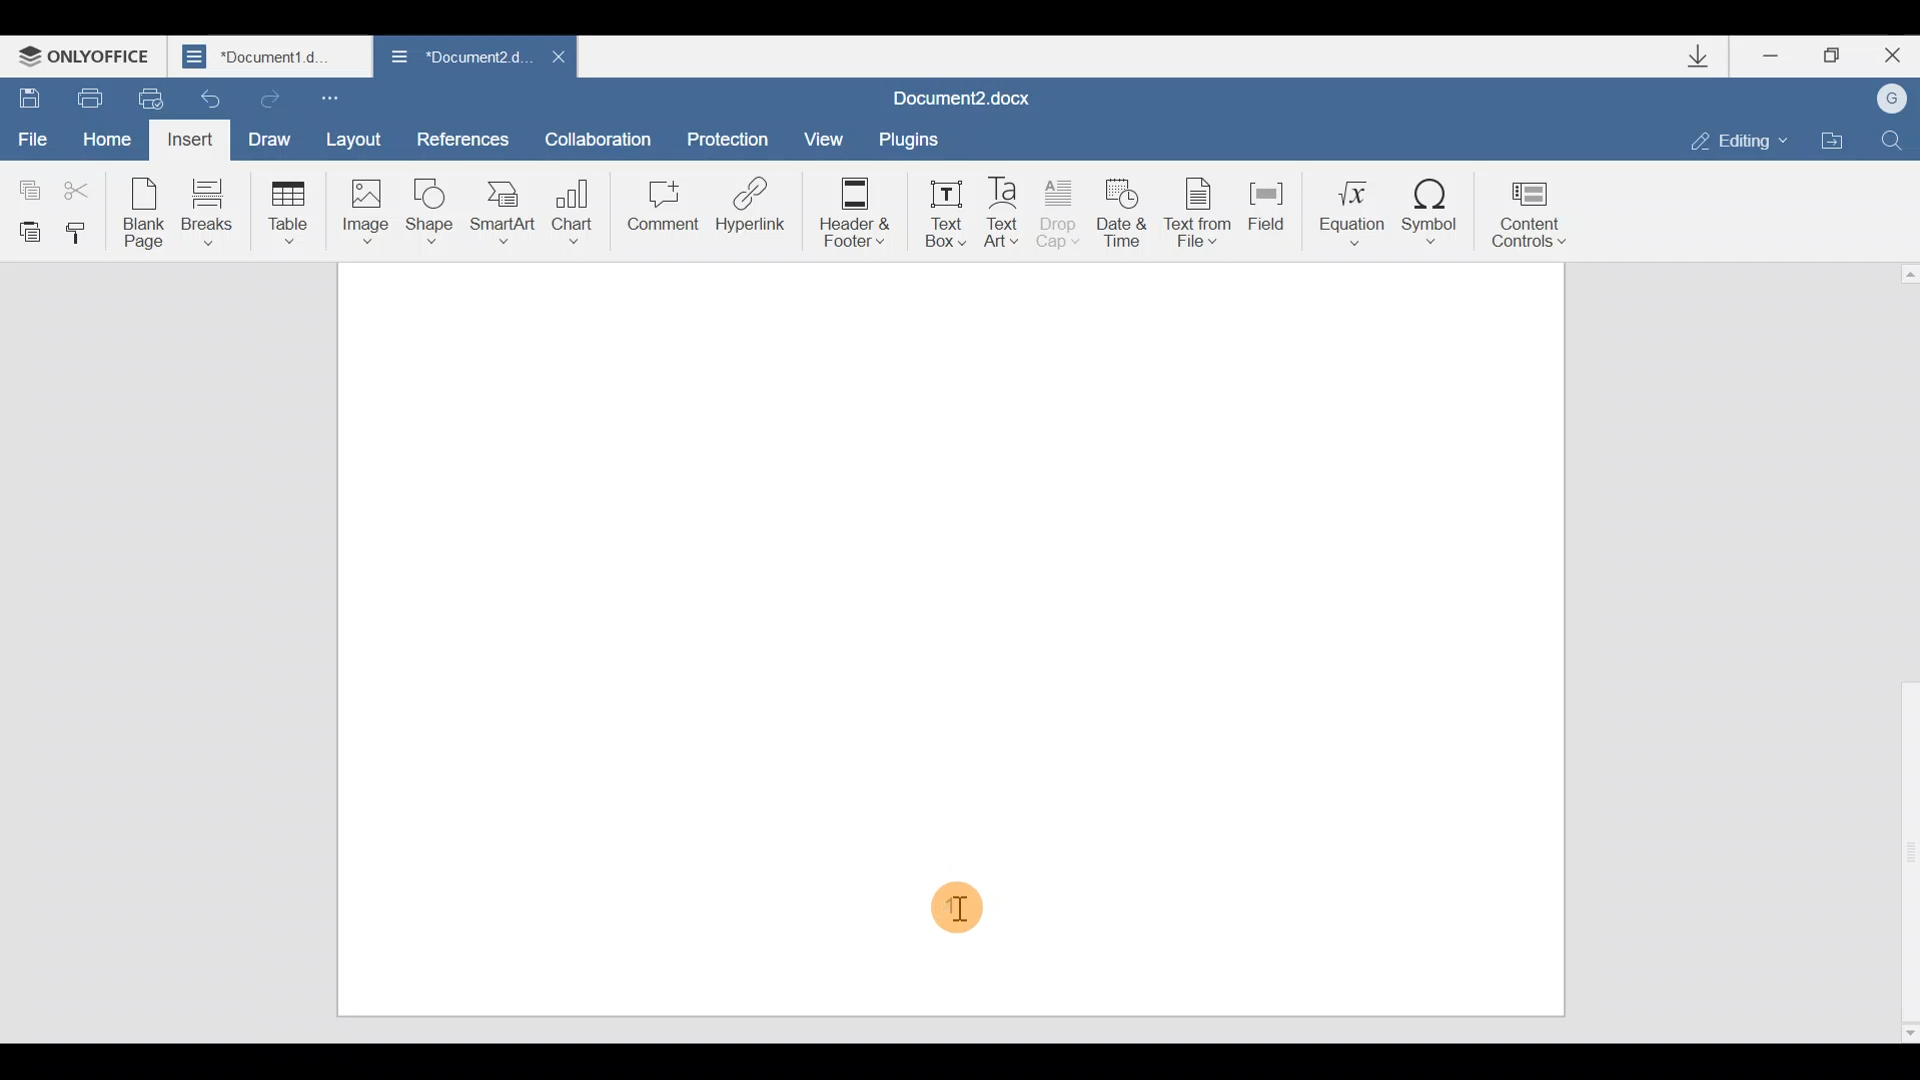 The width and height of the screenshot is (1920, 1080). What do you see at coordinates (752, 211) in the screenshot?
I see `Hyperlink` at bounding box center [752, 211].